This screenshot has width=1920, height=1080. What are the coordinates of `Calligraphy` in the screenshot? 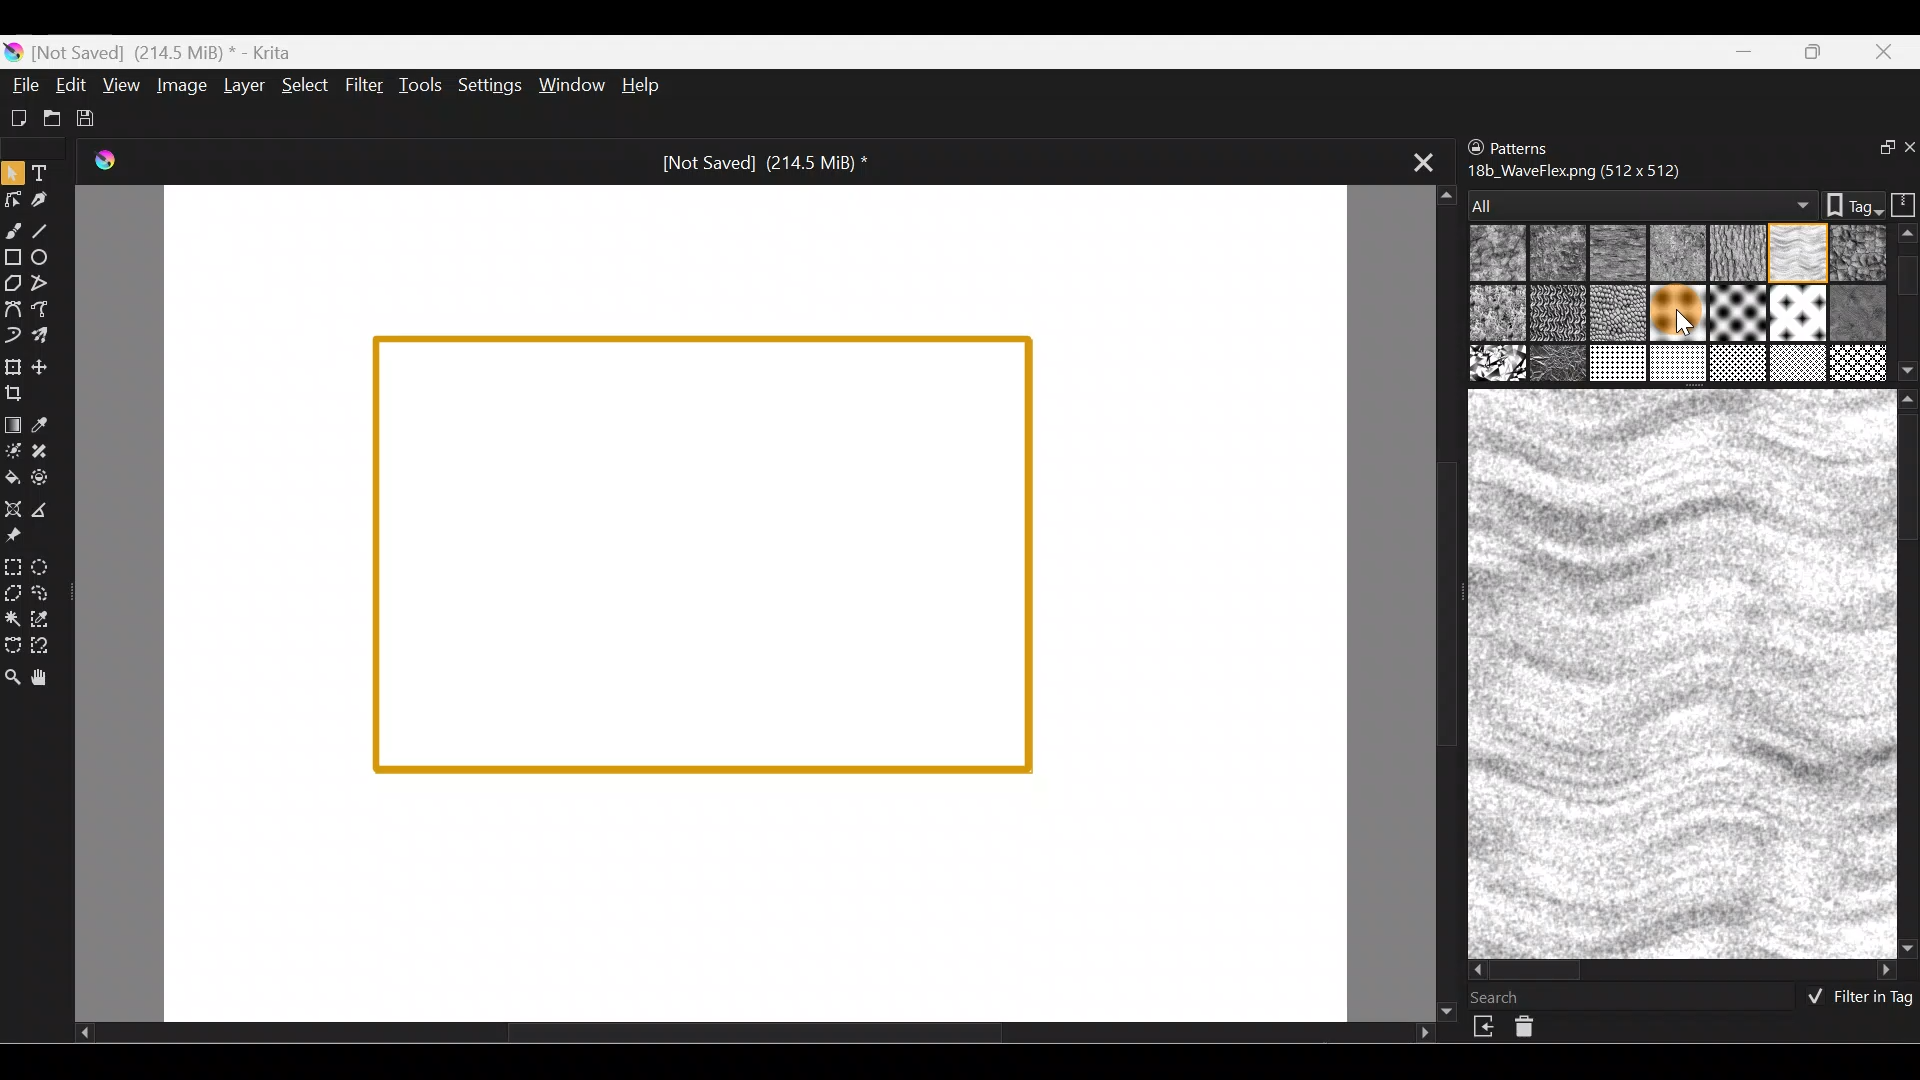 It's located at (43, 199).